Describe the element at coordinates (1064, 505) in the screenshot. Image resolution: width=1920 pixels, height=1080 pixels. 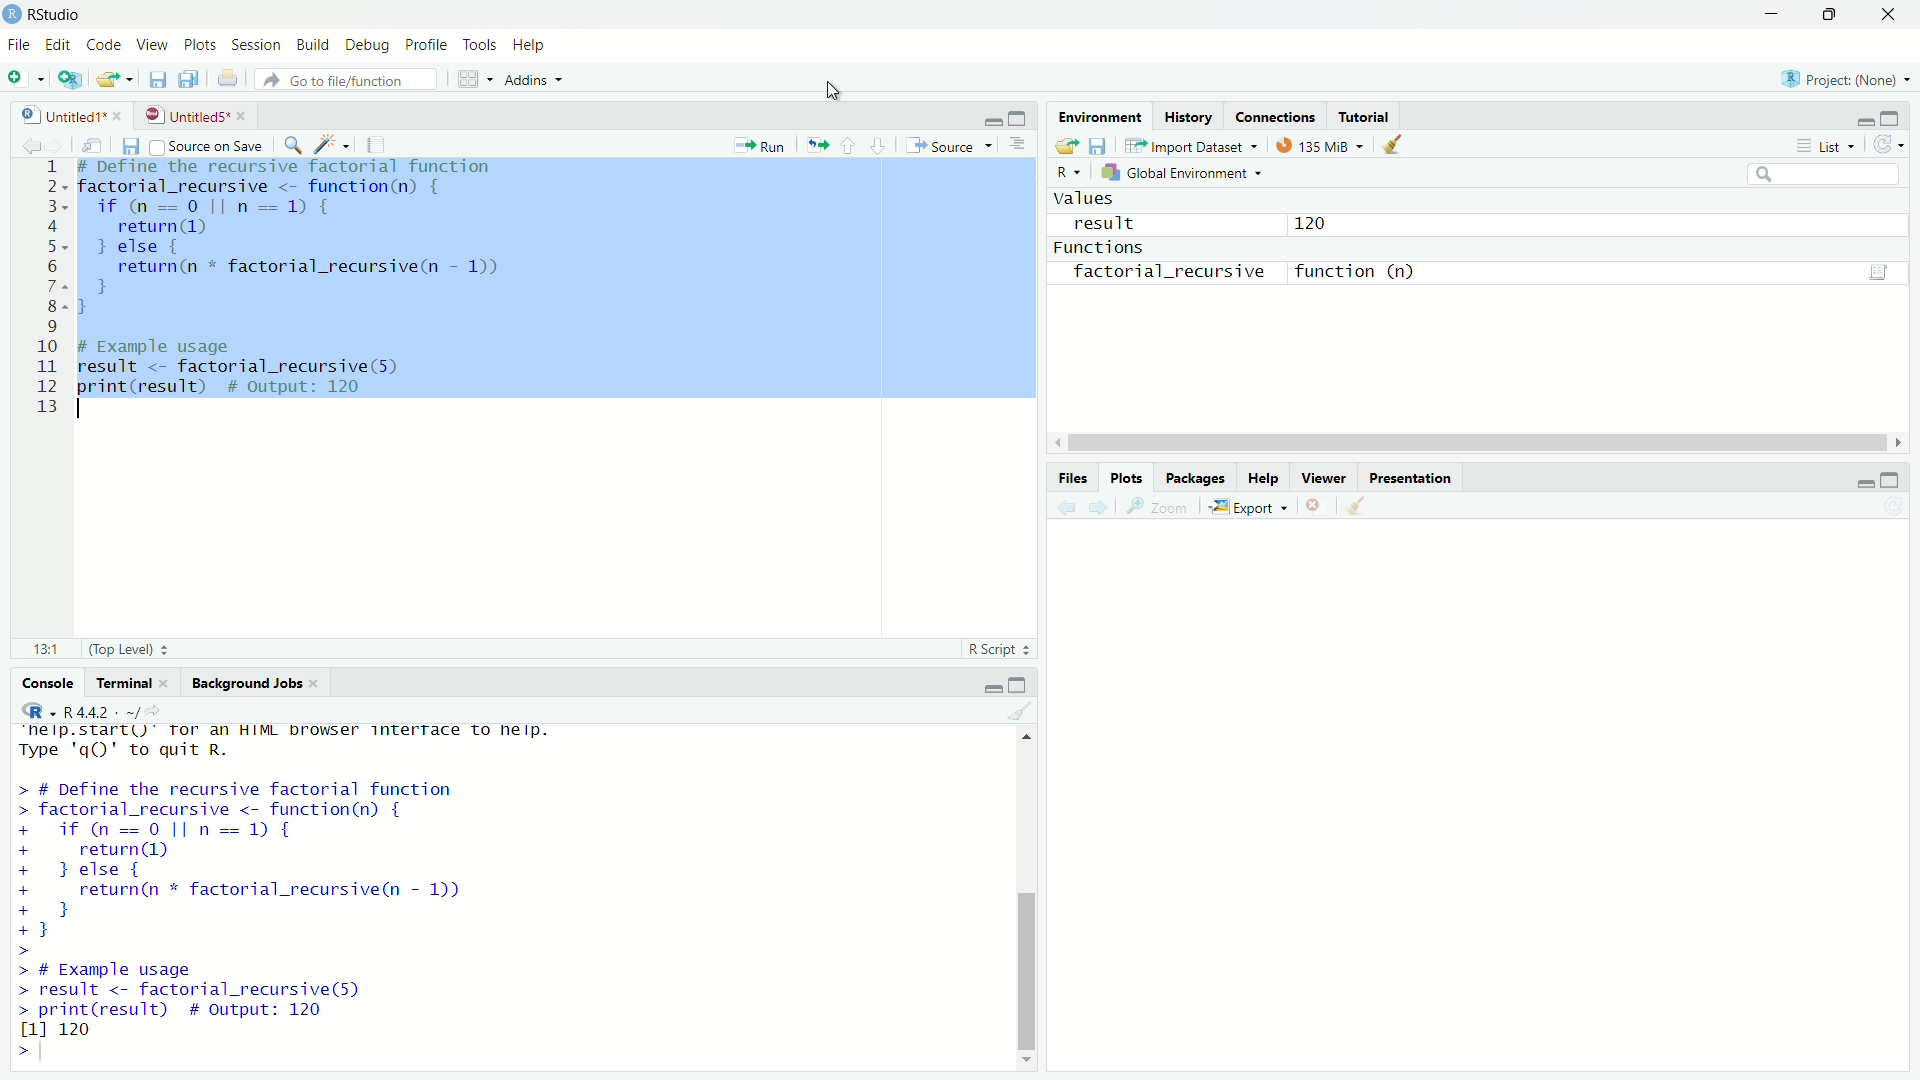
I see `Go back to the previous source location (Ctrl + F9)` at that location.